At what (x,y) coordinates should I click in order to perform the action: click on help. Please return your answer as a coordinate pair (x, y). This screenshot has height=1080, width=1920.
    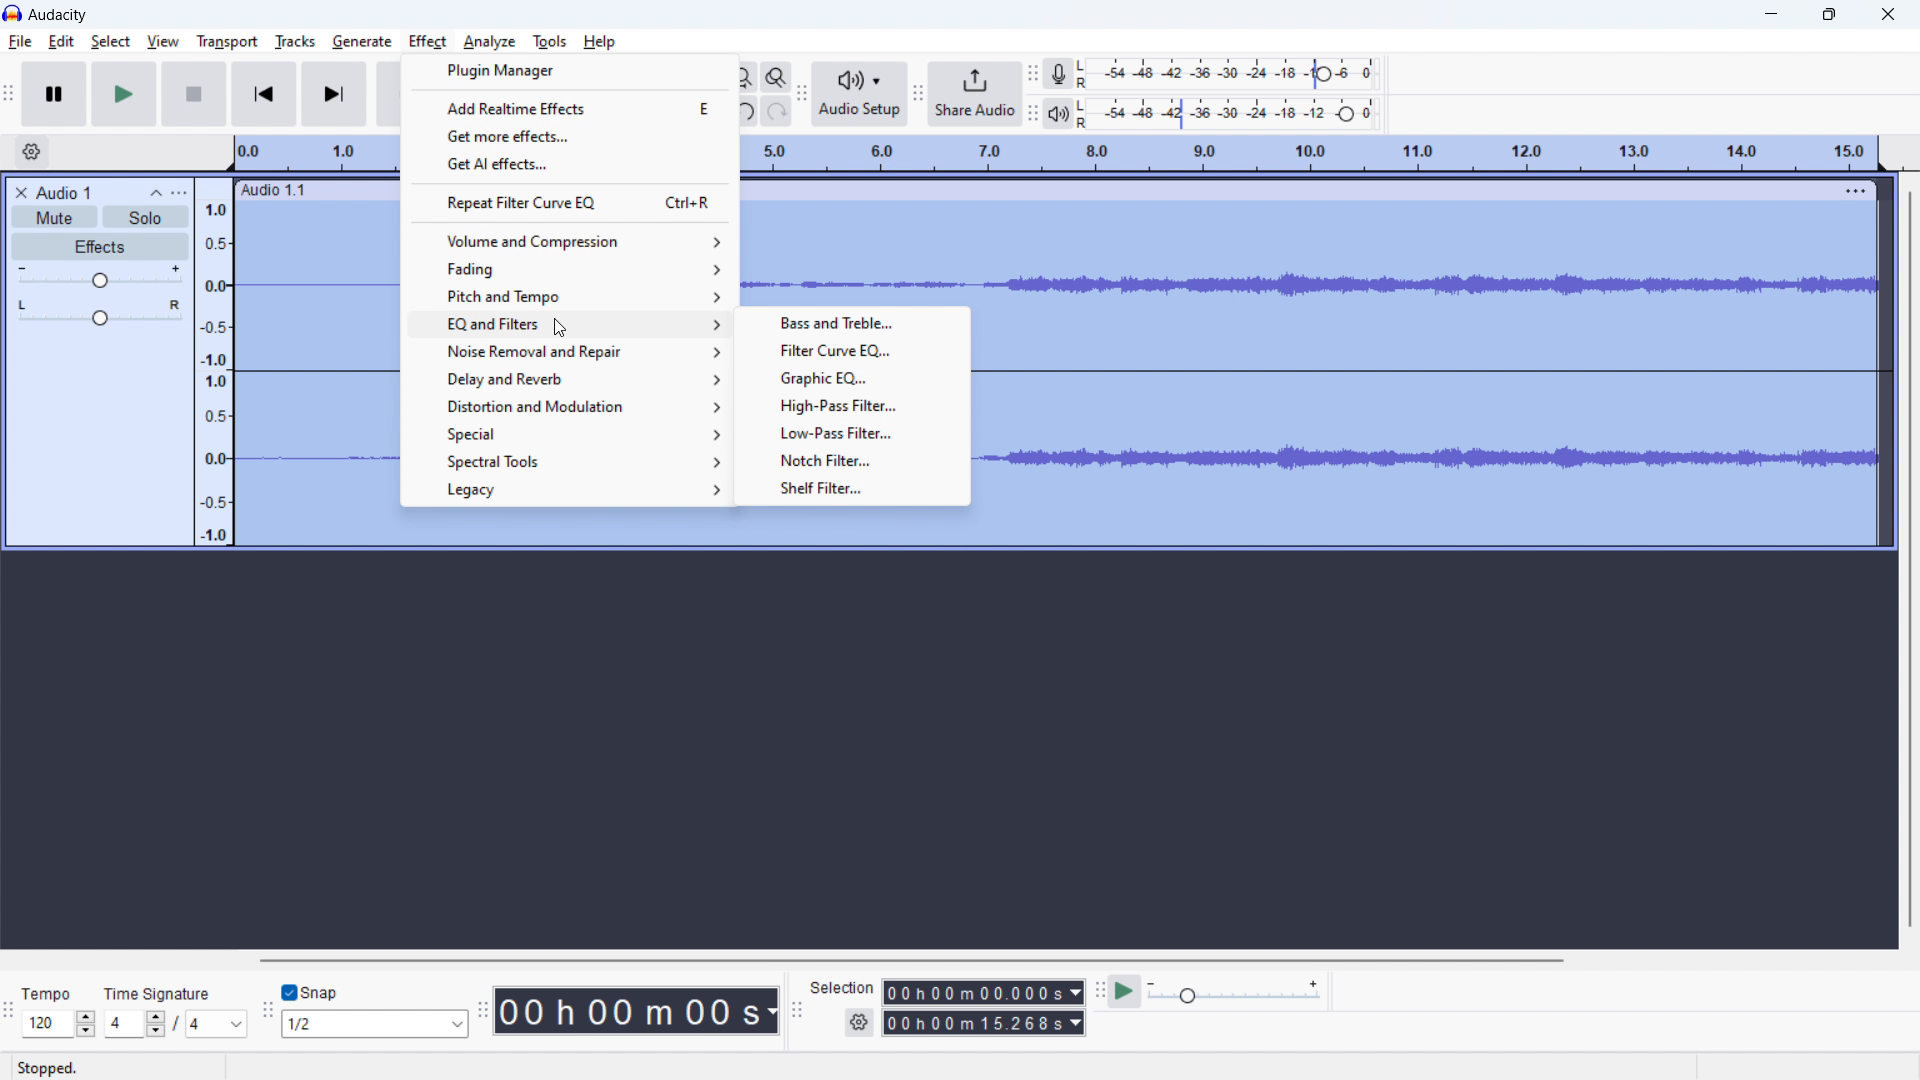
    Looking at the image, I should click on (601, 42).